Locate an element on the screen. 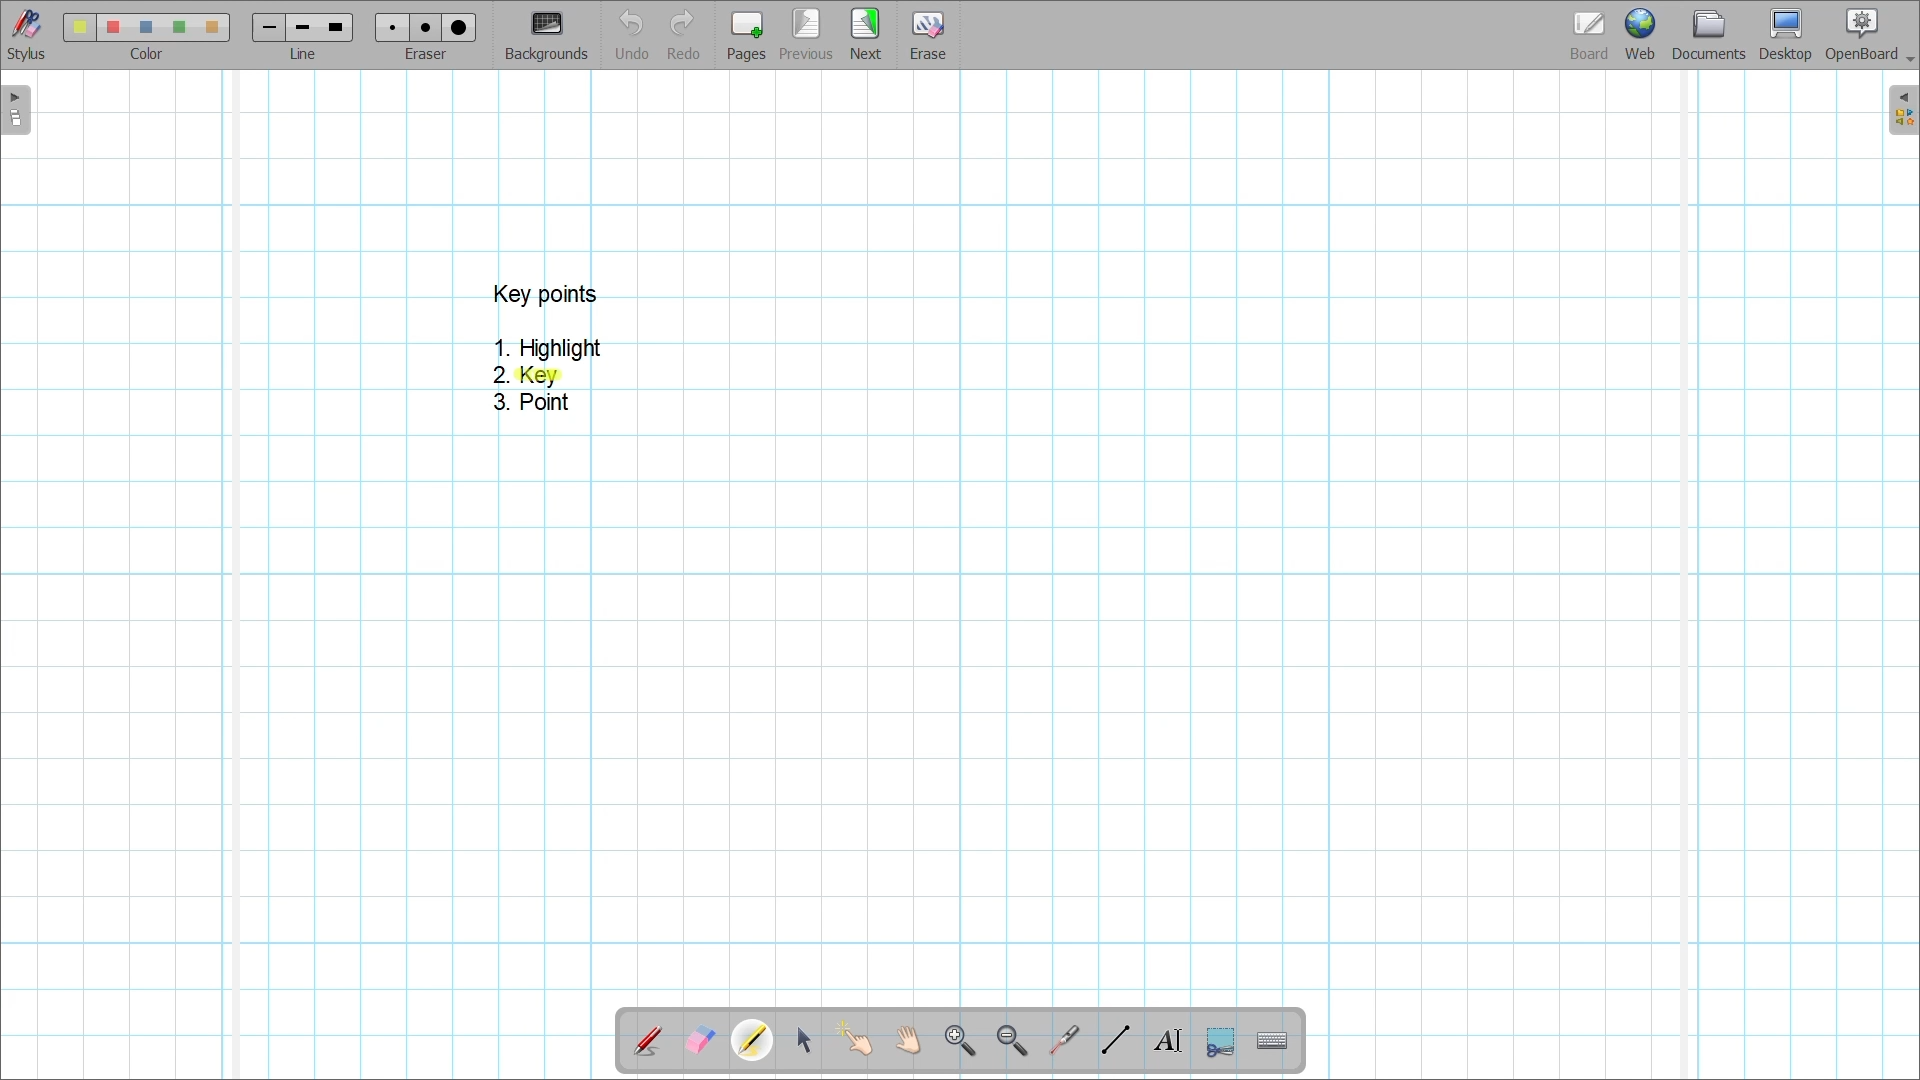 This screenshot has height=1080, width=1920. Zoom in is located at coordinates (961, 1042).